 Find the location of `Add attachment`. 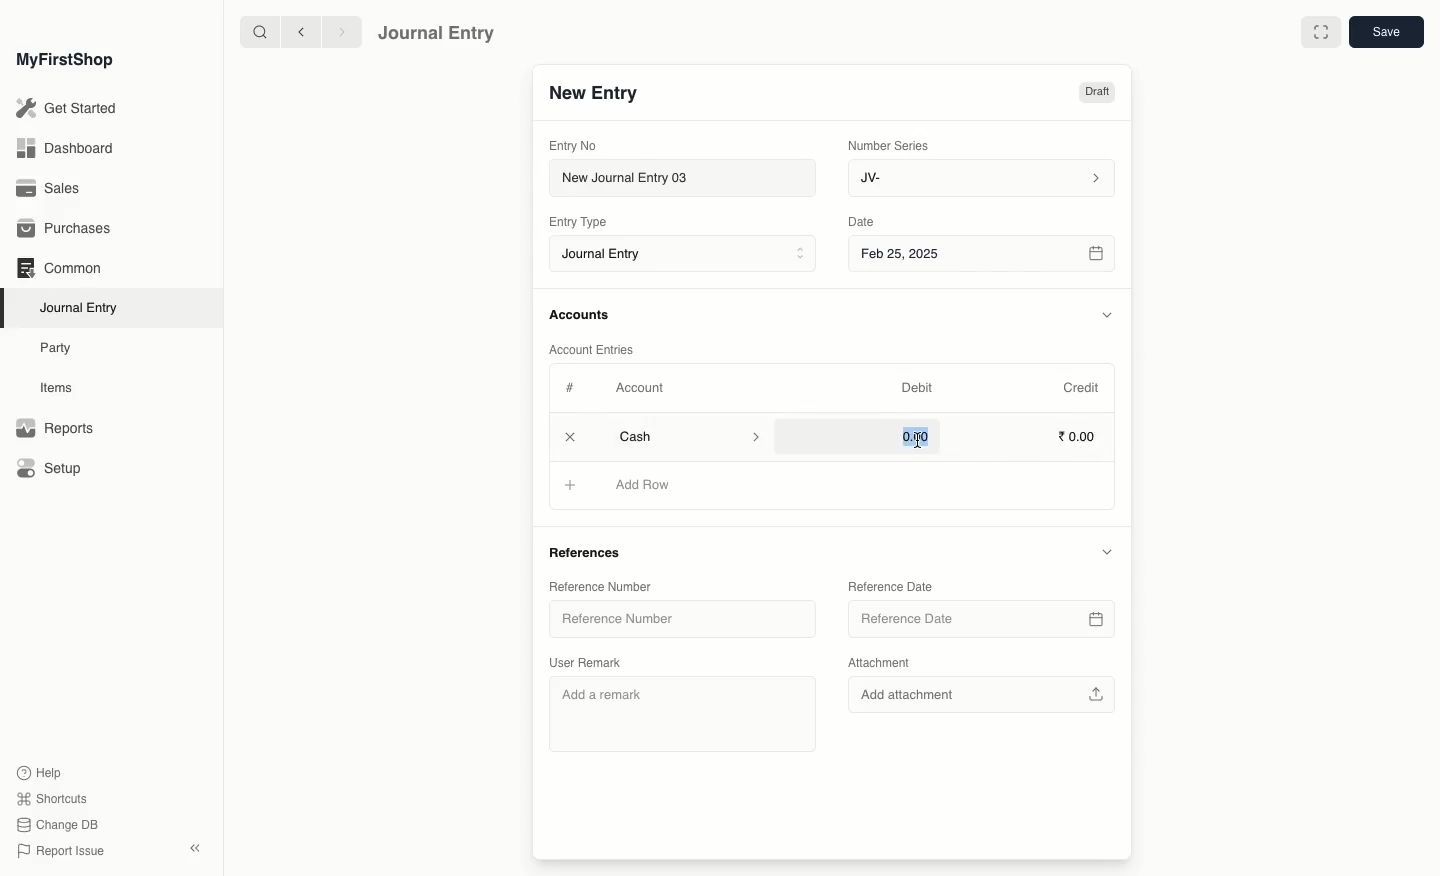

Add attachment is located at coordinates (984, 694).